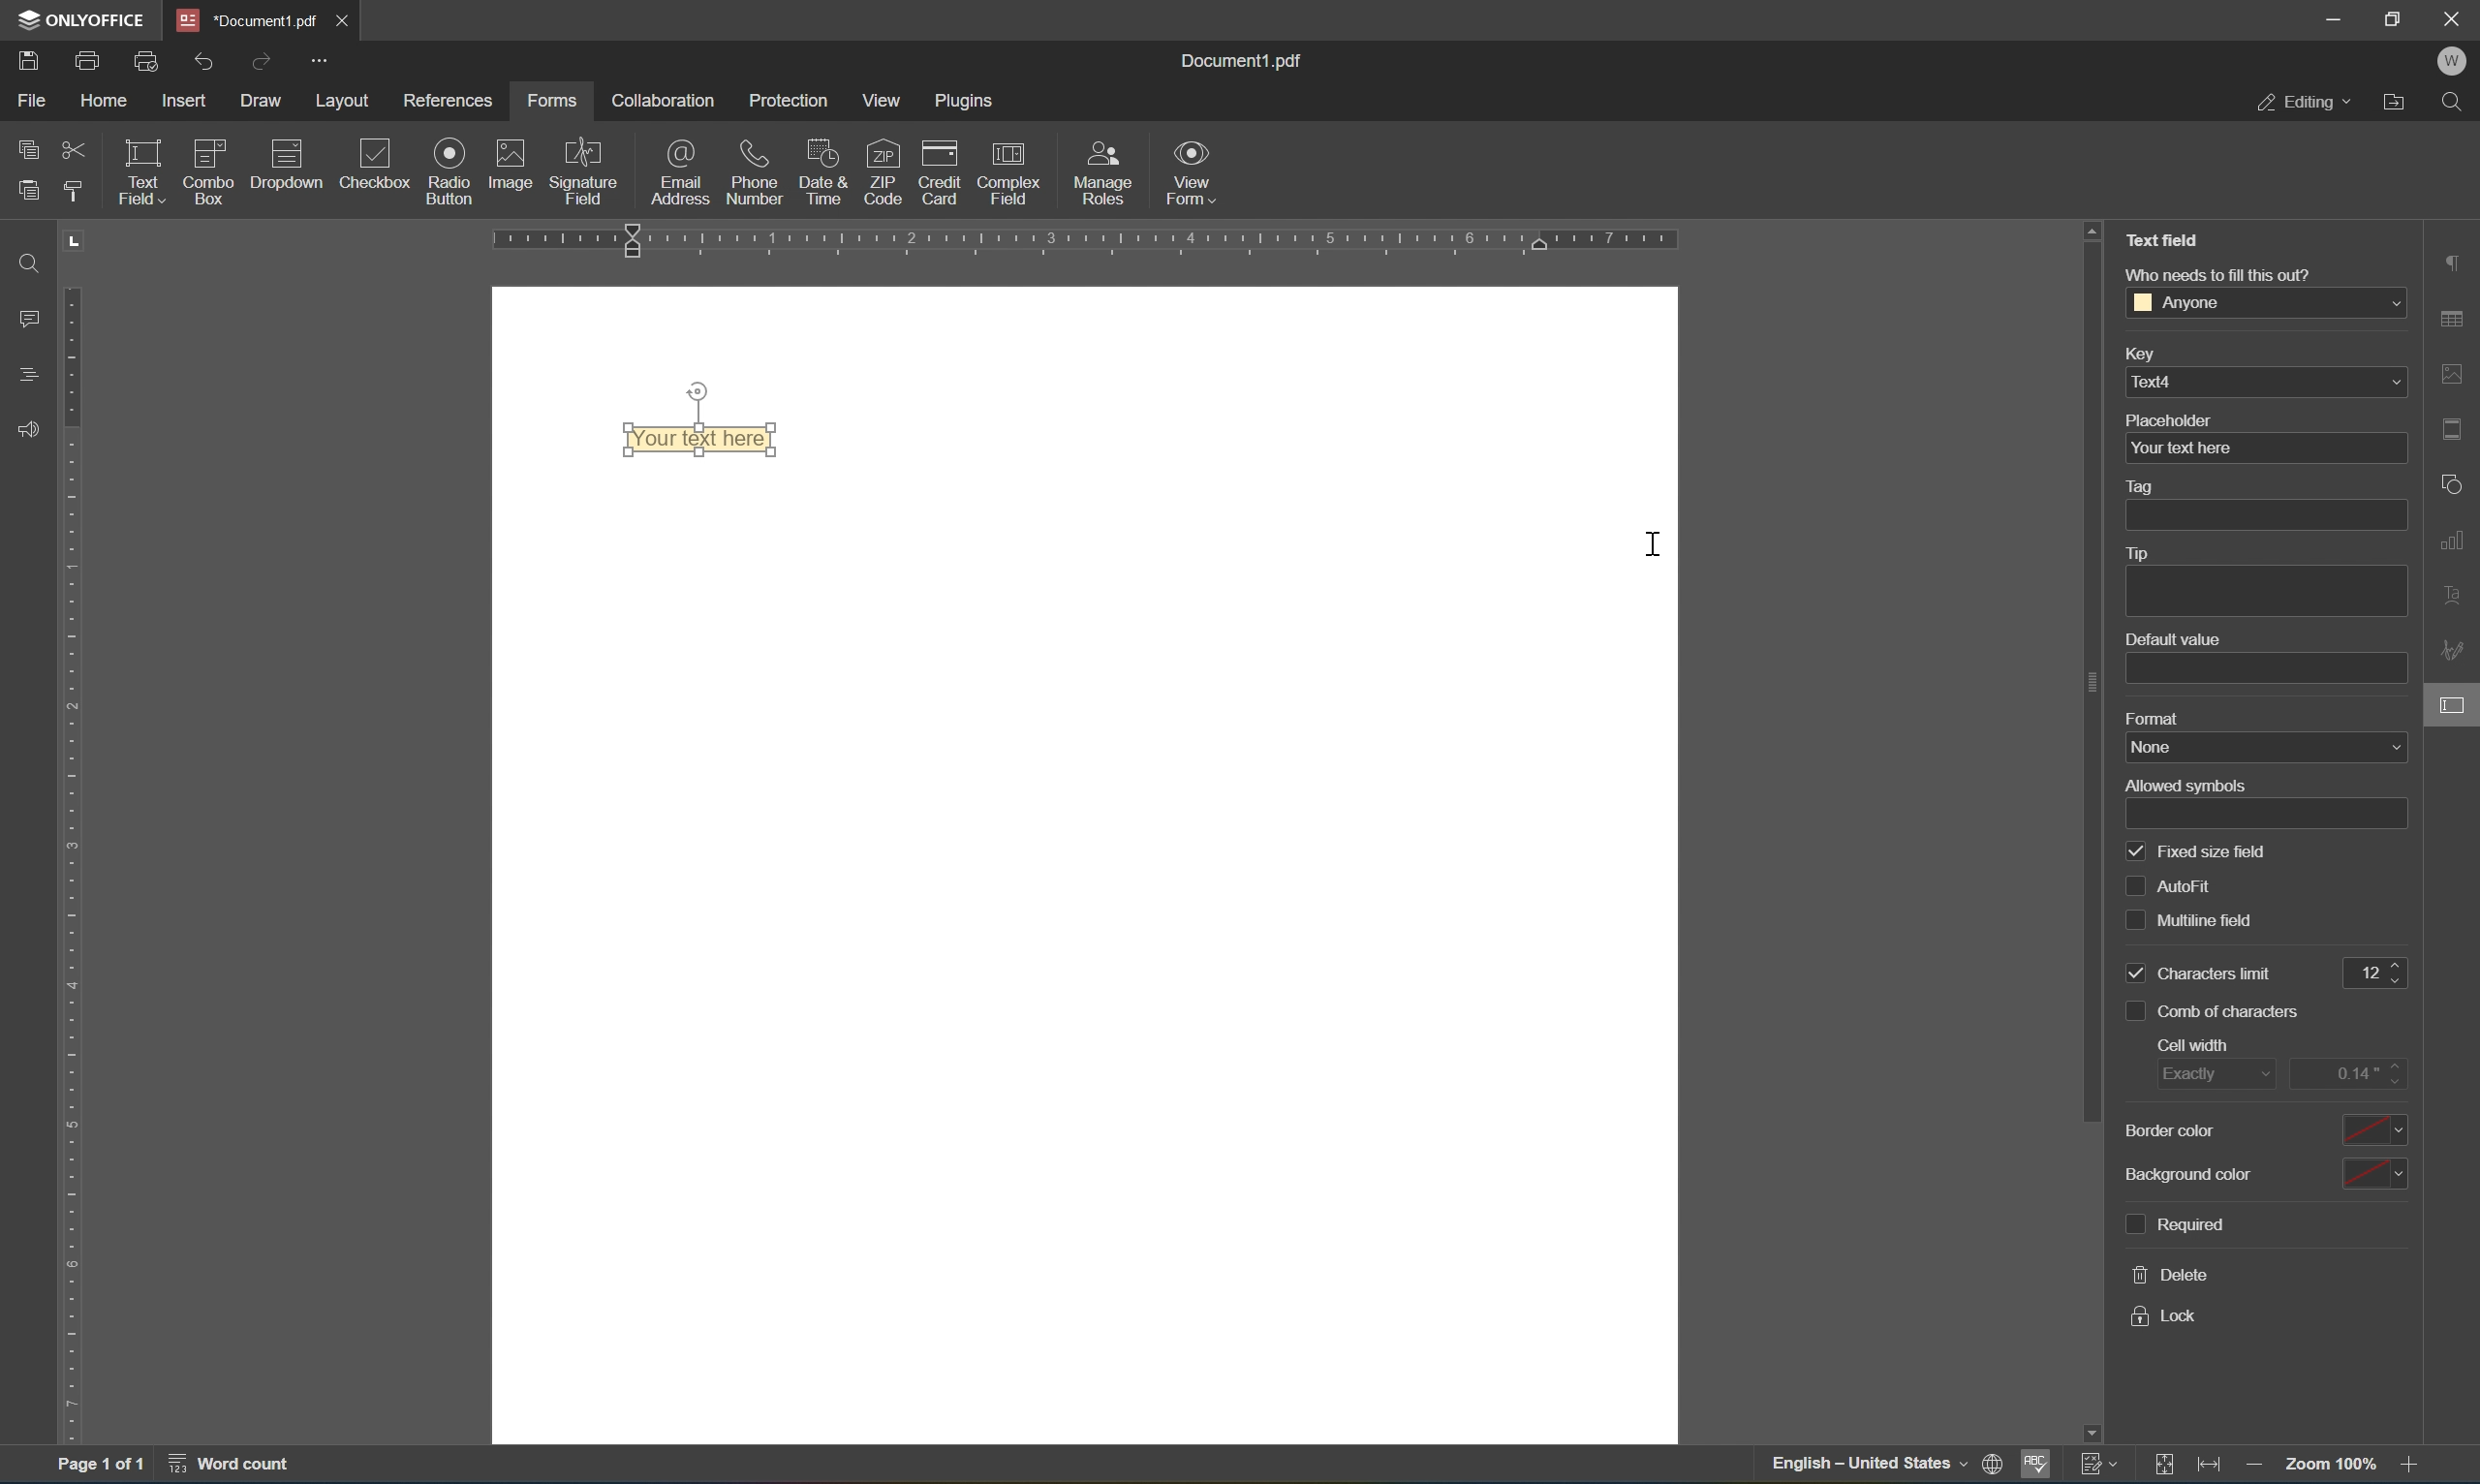 This screenshot has width=2480, height=1484. What do you see at coordinates (2223, 921) in the screenshot?
I see `multiline fit` at bounding box center [2223, 921].